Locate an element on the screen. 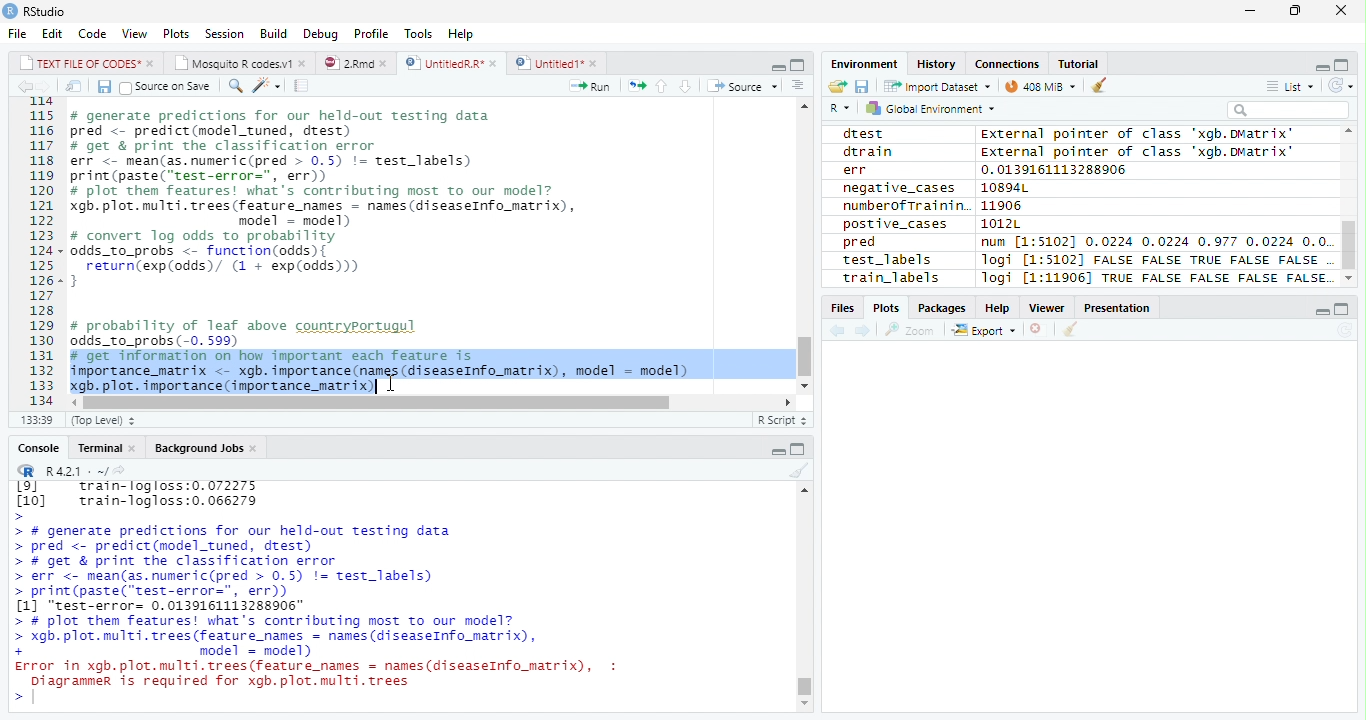 Image resolution: width=1366 pixels, height=720 pixels. UntitiedR.R*  is located at coordinates (451, 62).